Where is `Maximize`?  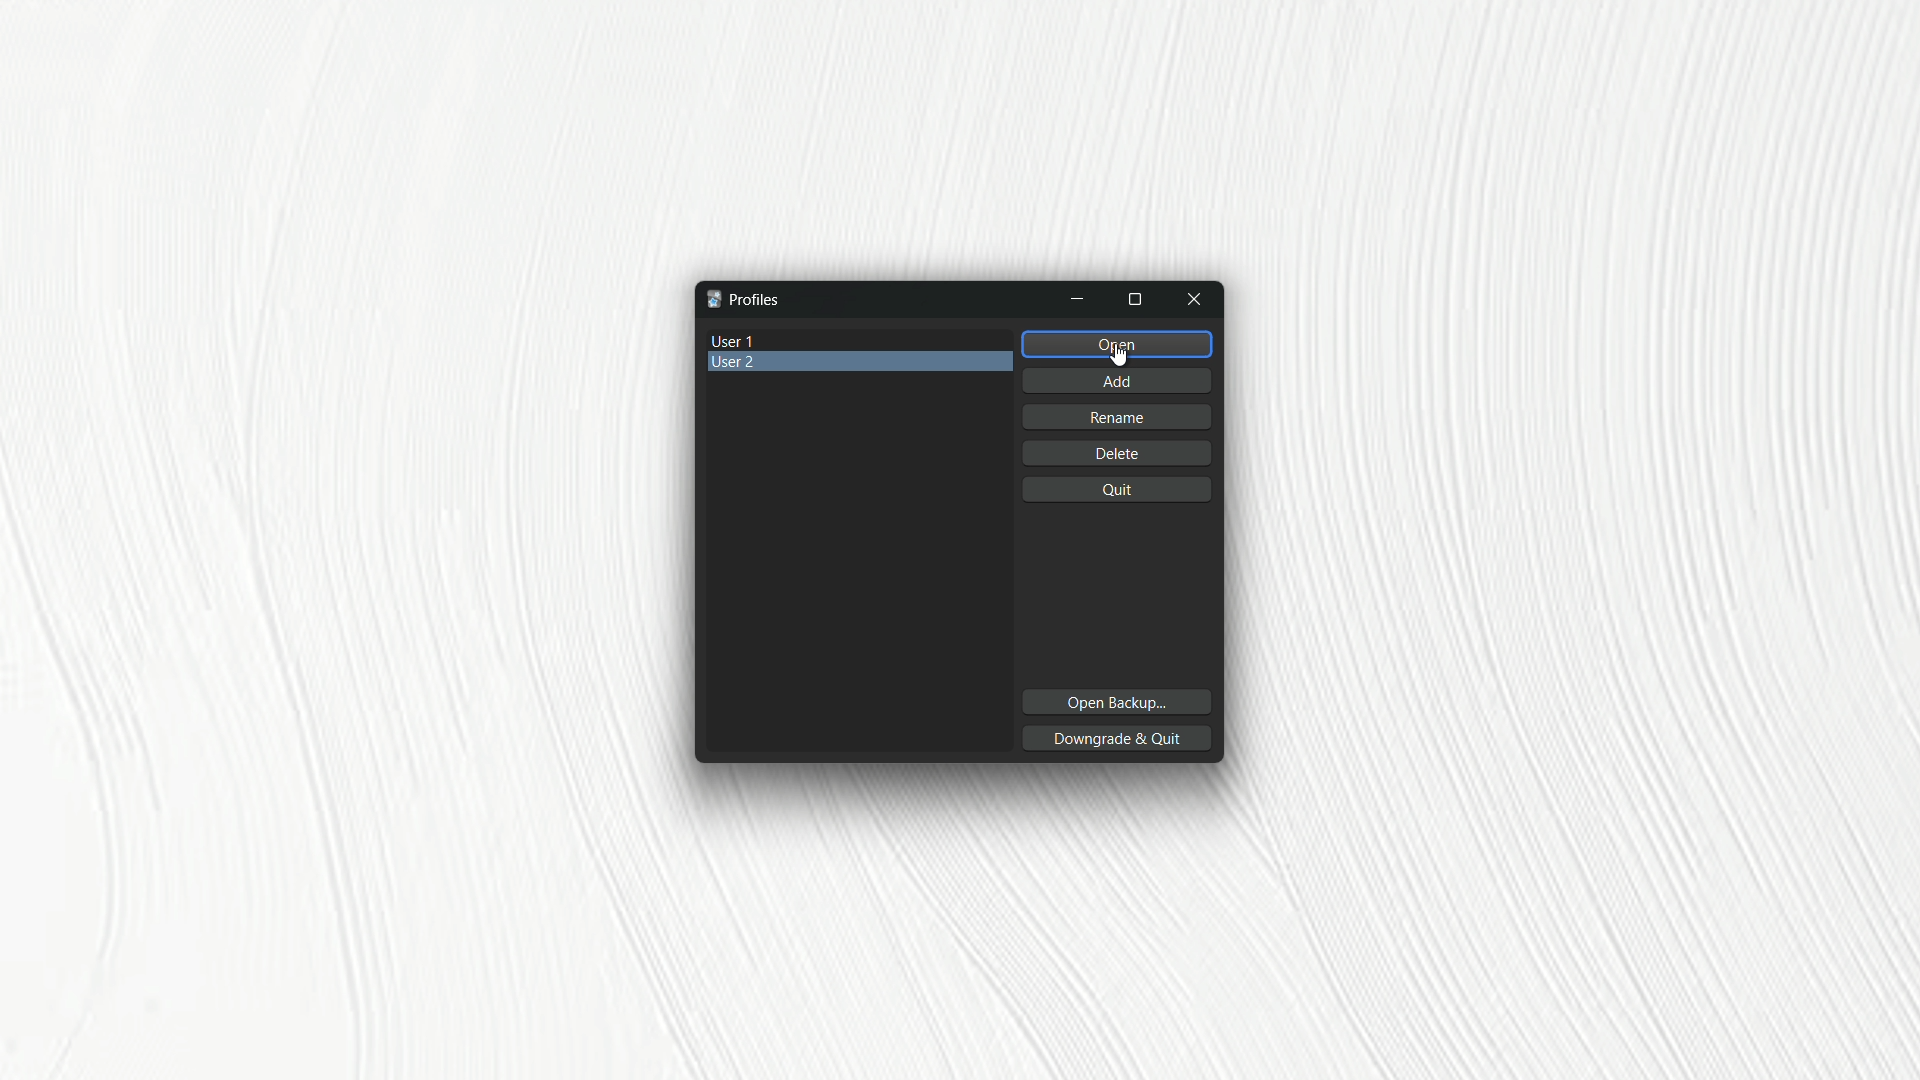 Maximize is located at coordinates (1138, 300).